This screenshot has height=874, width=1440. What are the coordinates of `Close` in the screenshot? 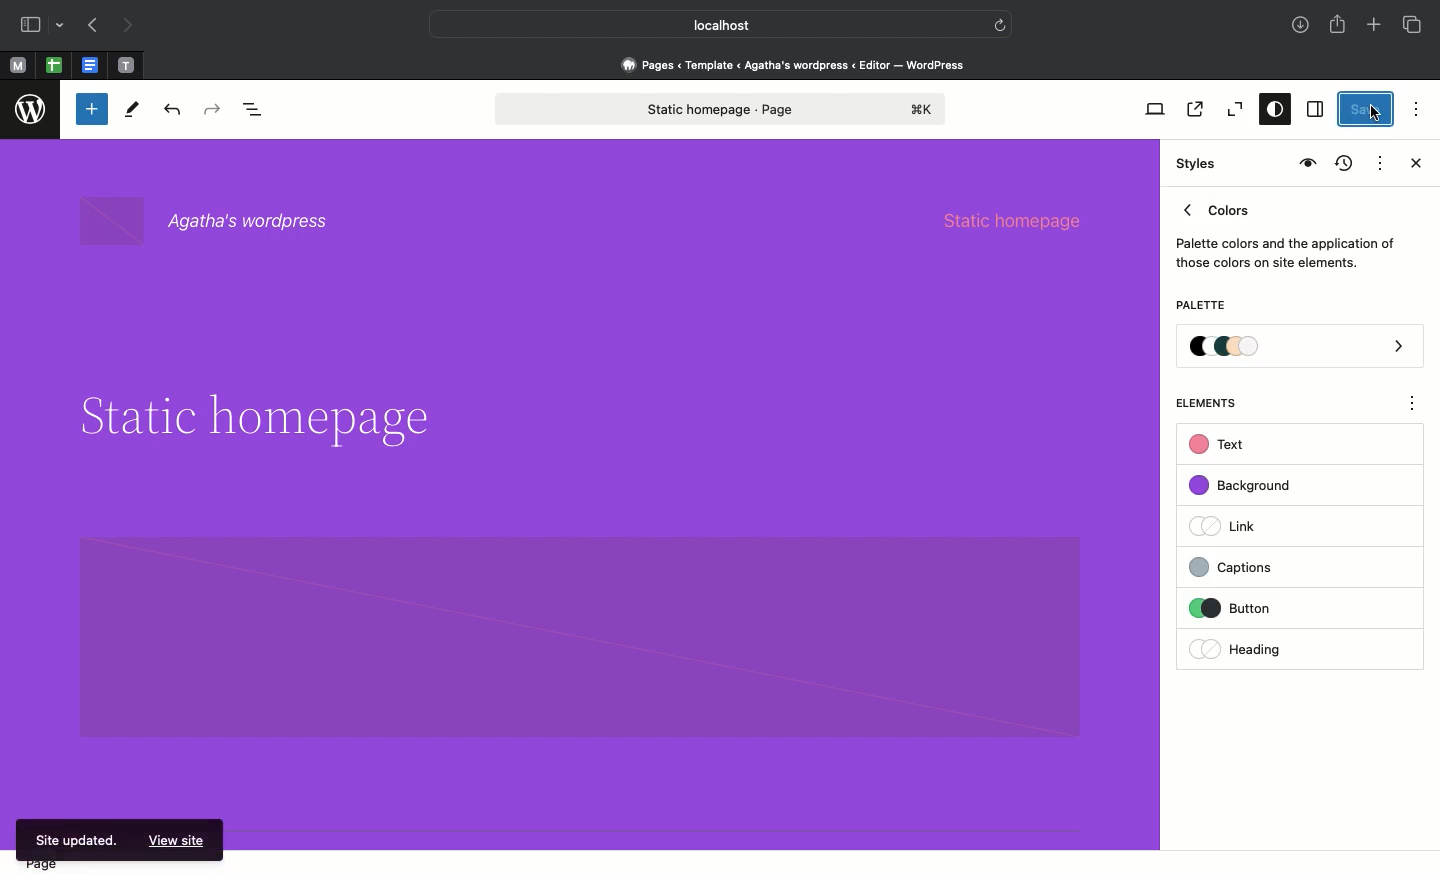 It's located at (1412, 165).